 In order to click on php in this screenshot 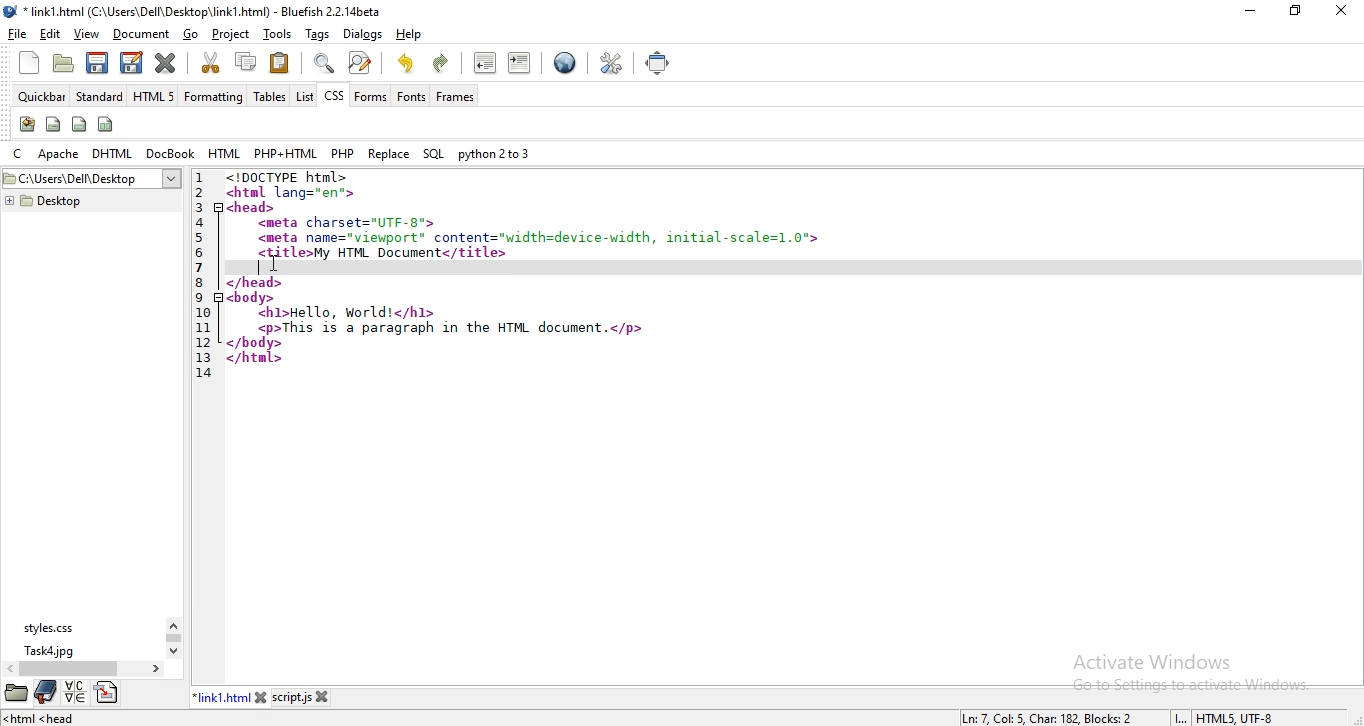, I will do `click(343, 153)`.